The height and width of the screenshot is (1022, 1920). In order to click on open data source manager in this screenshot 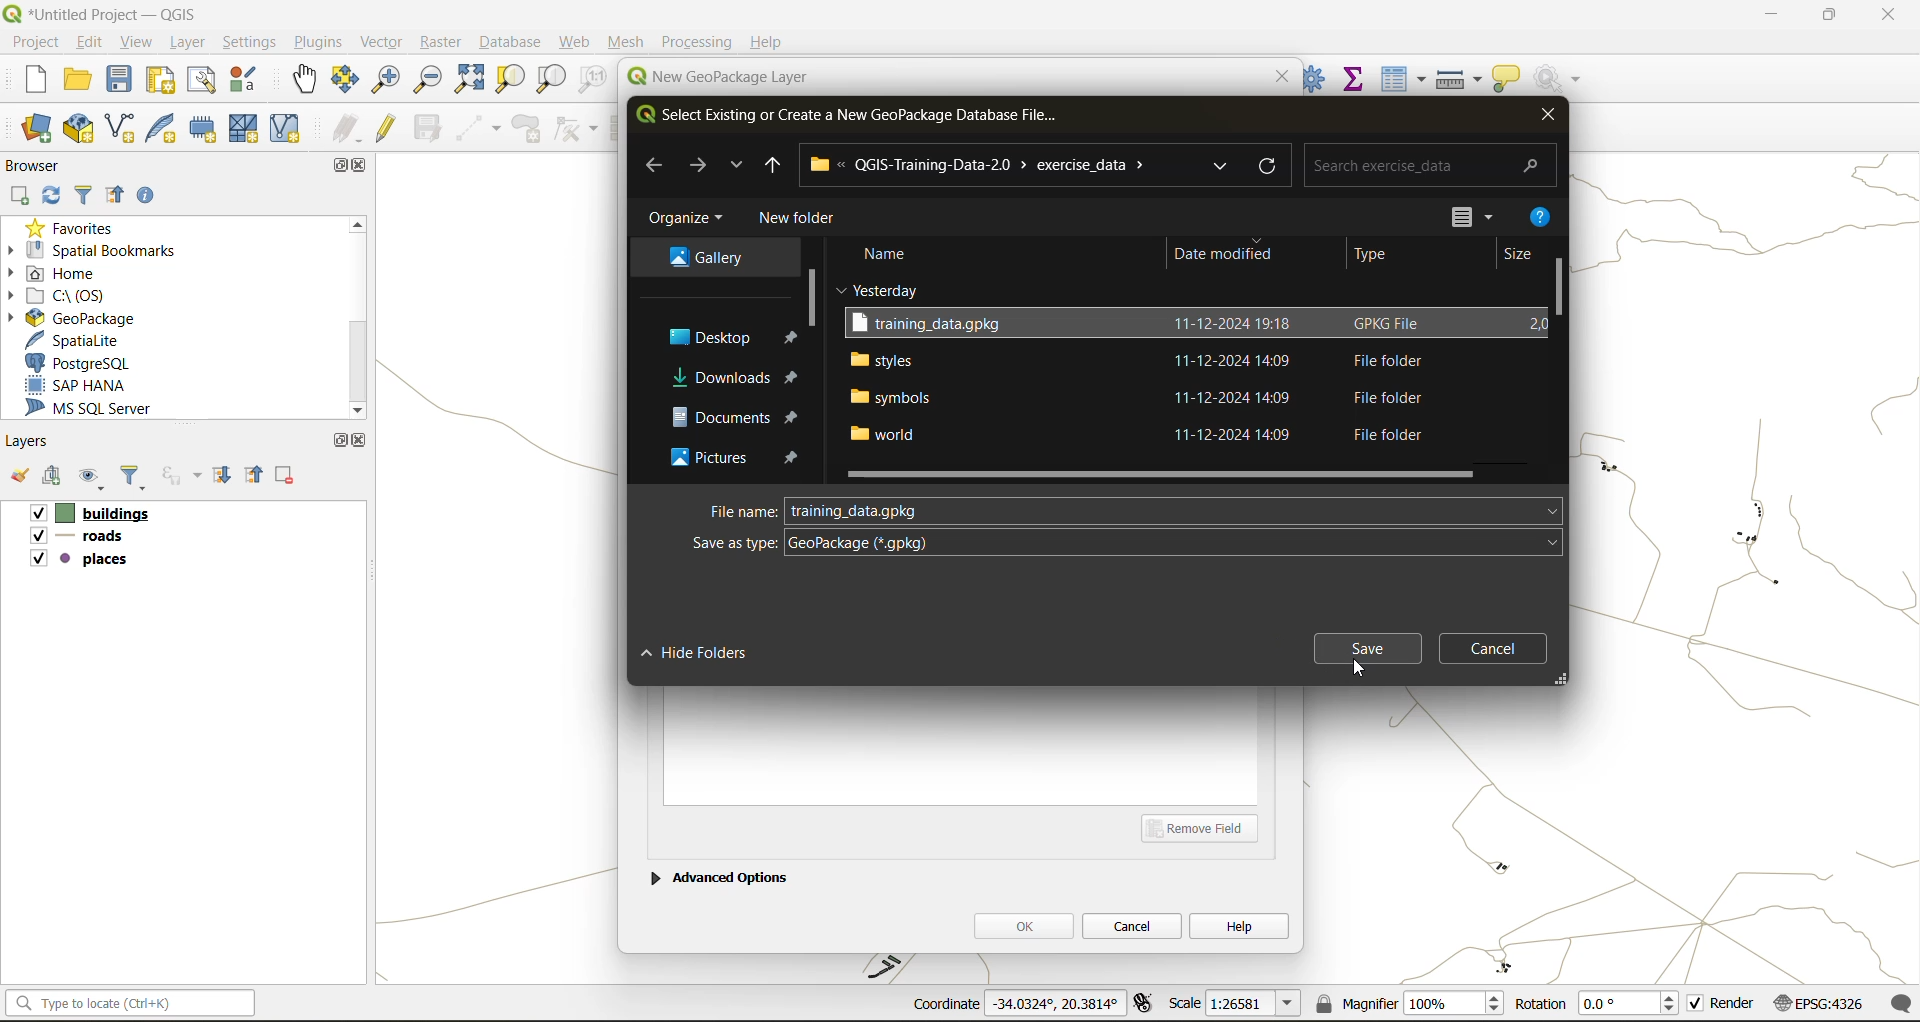, I will do `click(37, 129)`.